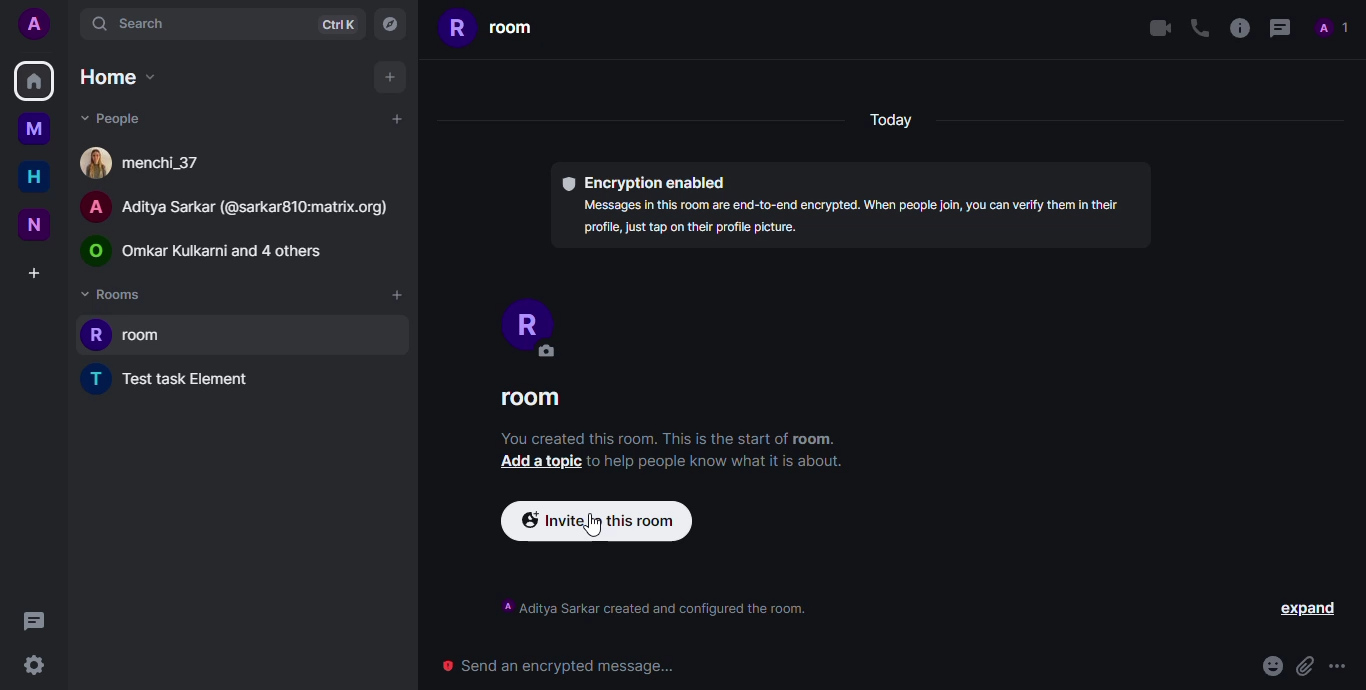 This screenshot has height=690, width=1366. I want to click on home, so click(119, 76).